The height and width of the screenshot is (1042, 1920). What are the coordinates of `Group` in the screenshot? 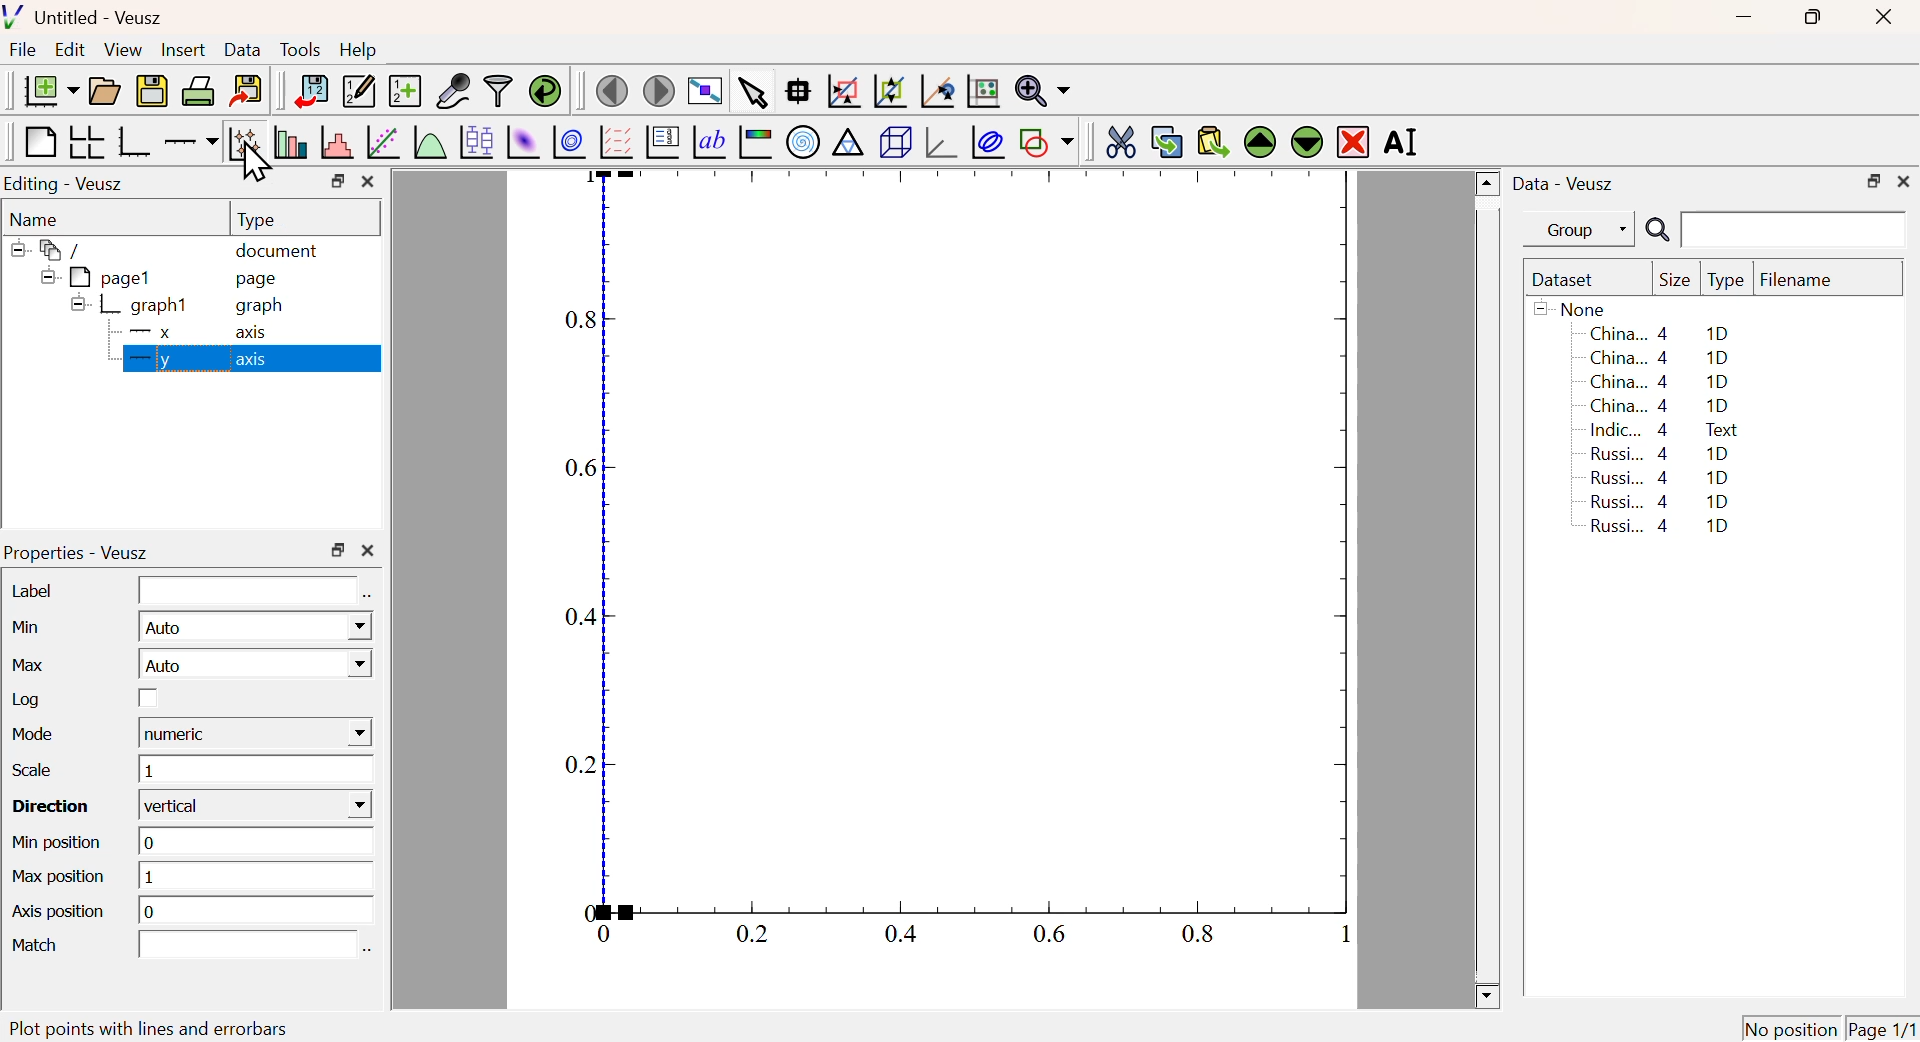 It's located at (1585, 231).